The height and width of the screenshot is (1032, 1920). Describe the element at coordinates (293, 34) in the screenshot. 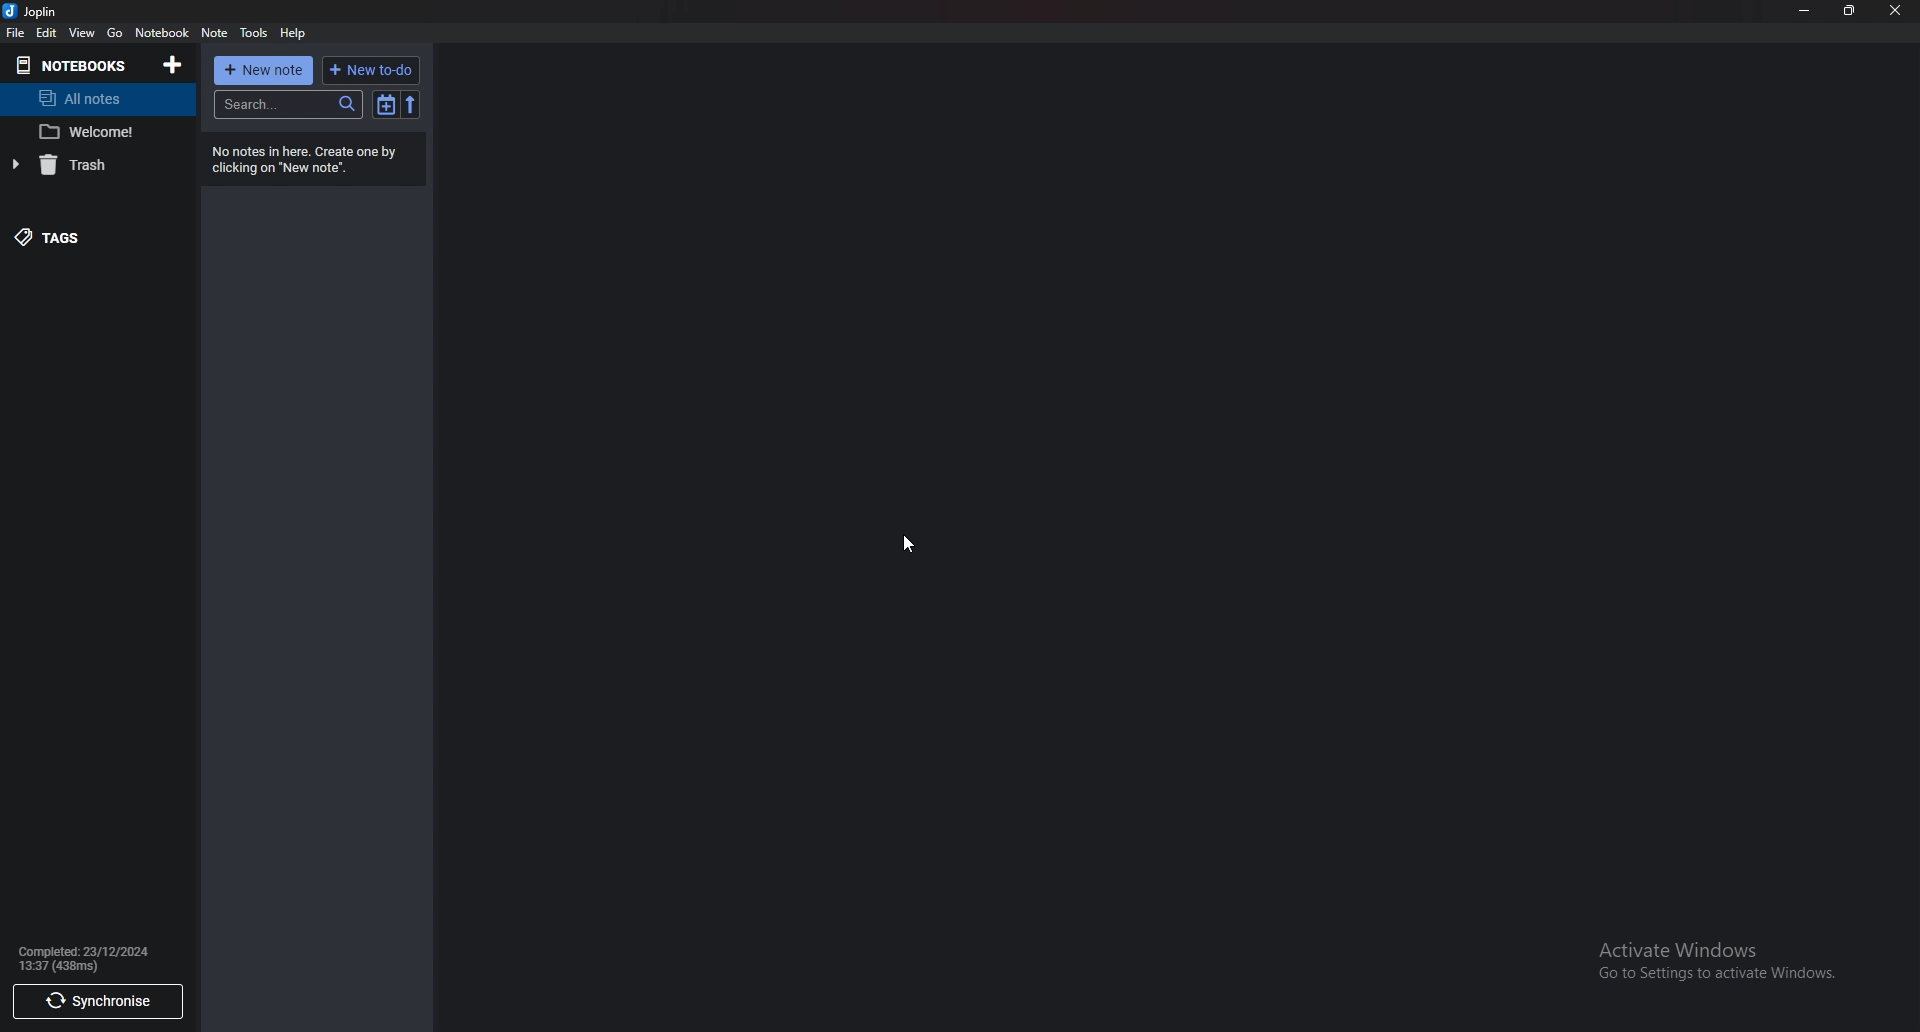

I see `help` at that location.